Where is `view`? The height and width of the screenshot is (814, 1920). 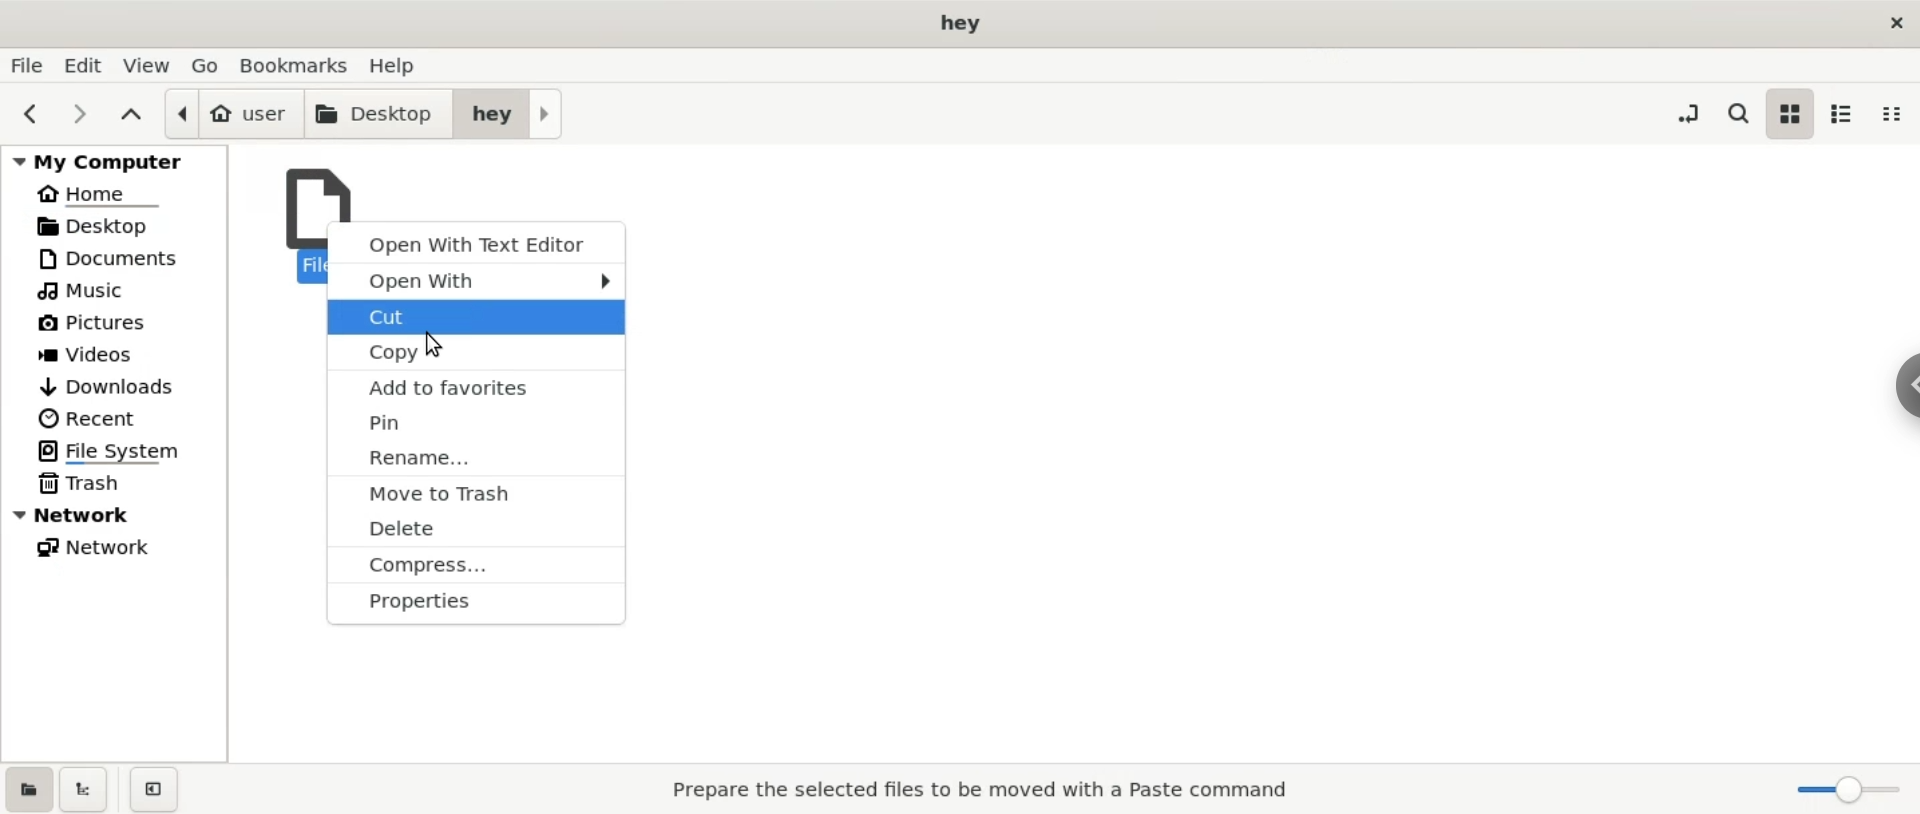 view is located at coordinates (144, 66).